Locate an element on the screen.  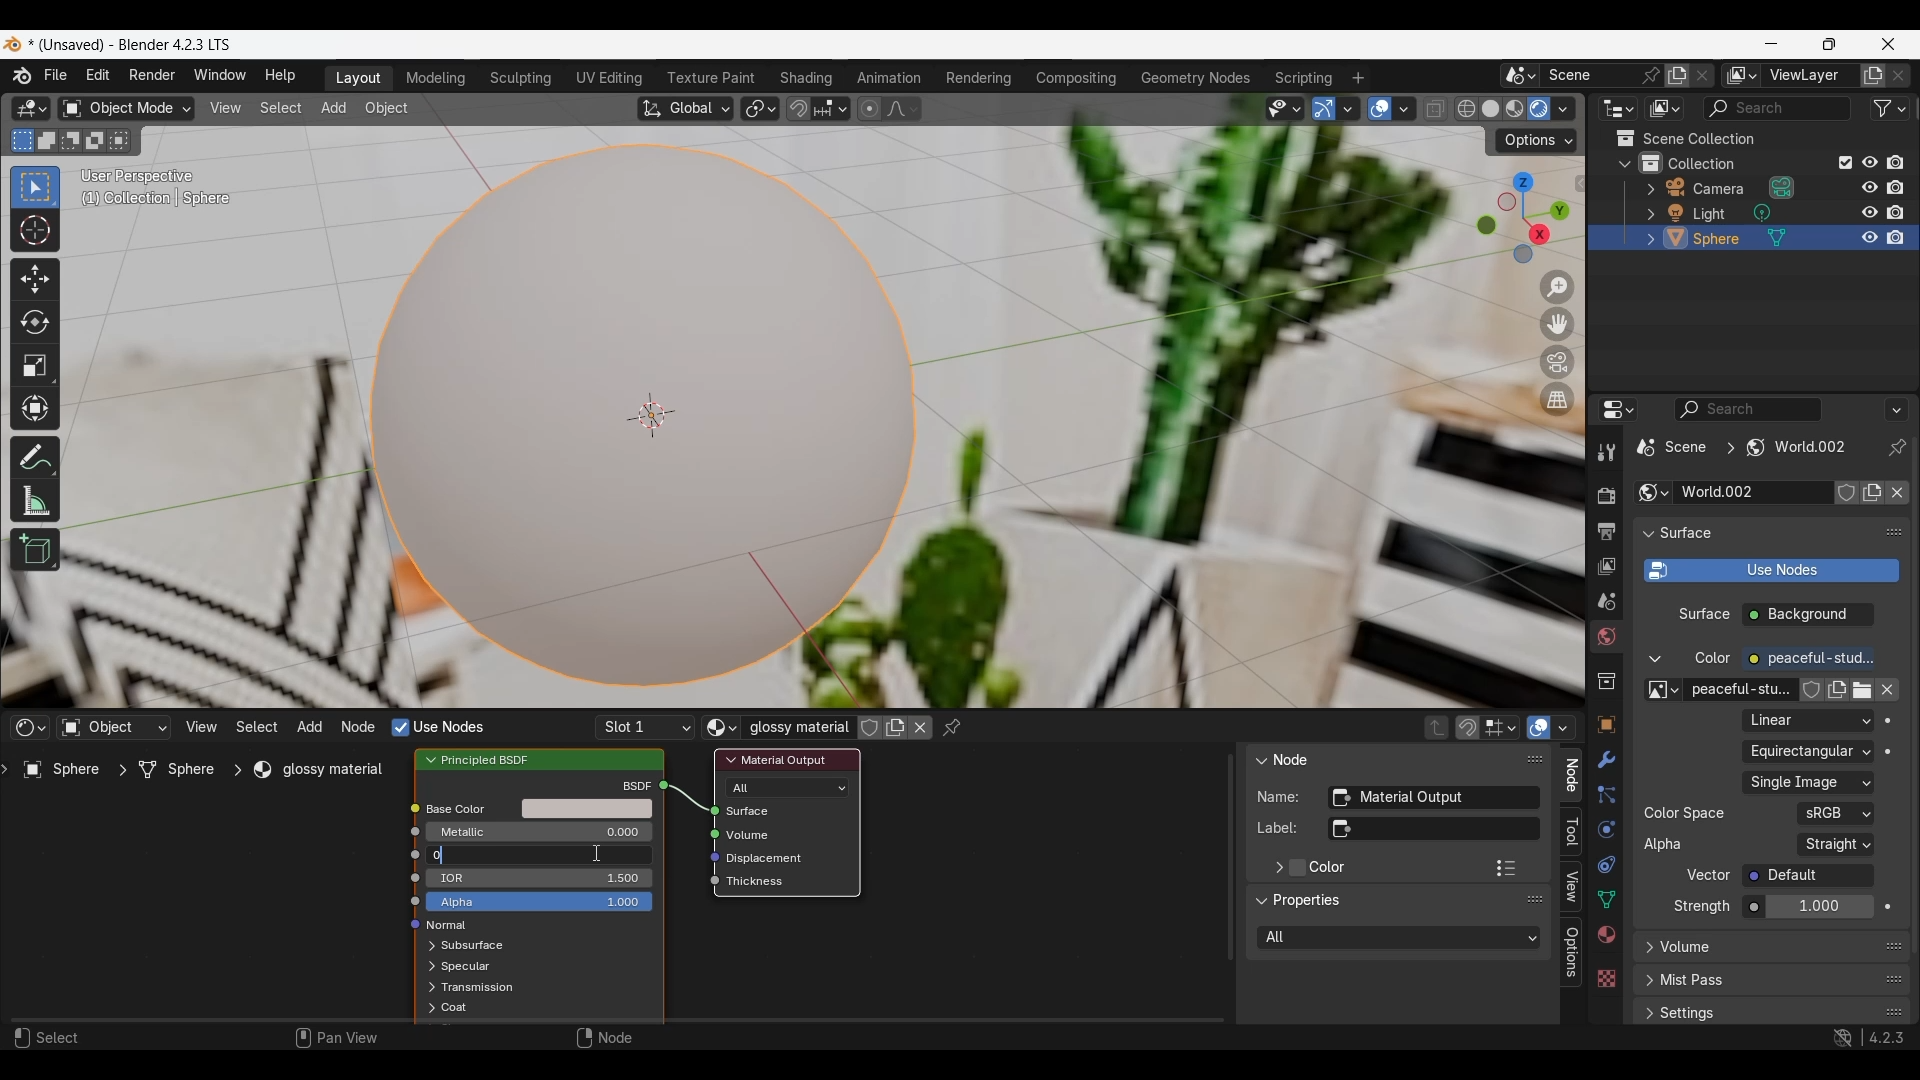
List of slots is located at coordinates (645, 728).